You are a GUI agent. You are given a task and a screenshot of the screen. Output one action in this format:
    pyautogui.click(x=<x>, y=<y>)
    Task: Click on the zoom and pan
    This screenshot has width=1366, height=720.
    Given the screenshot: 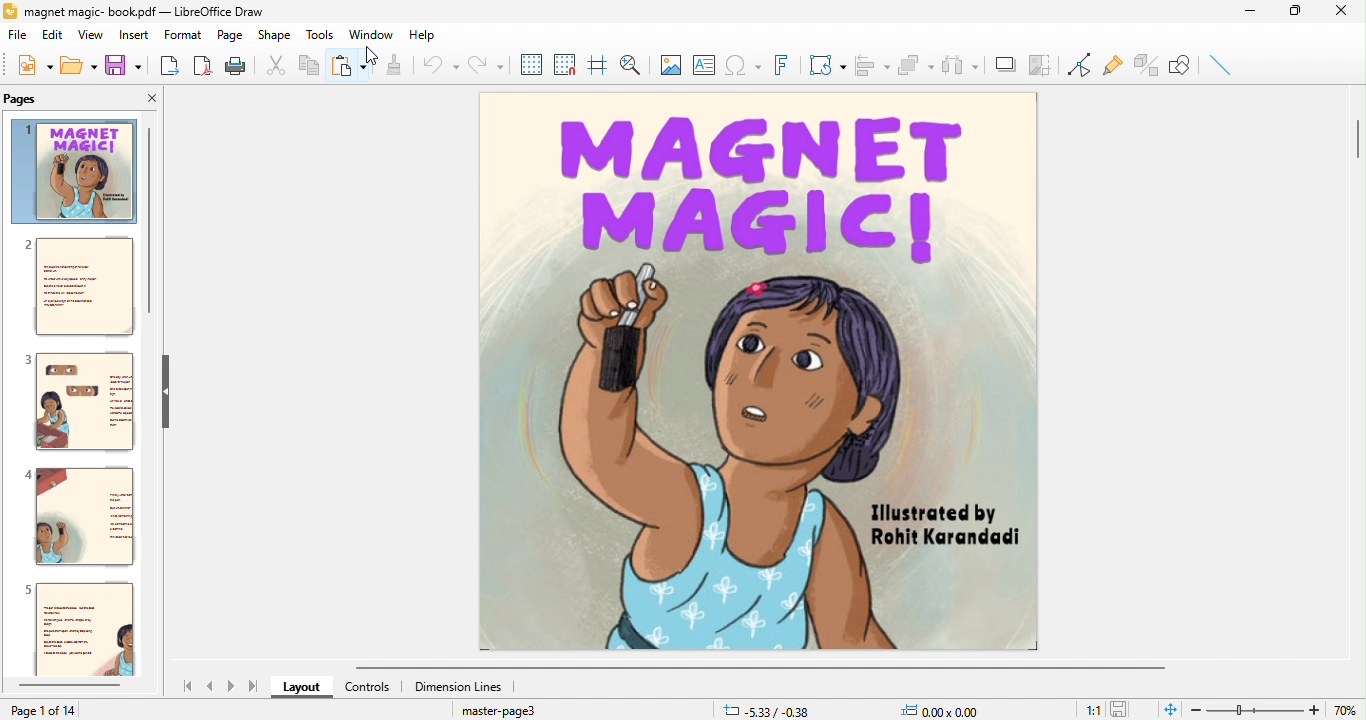 What is the action you would take?
    pyautogui.click(x=629, y=66)
    